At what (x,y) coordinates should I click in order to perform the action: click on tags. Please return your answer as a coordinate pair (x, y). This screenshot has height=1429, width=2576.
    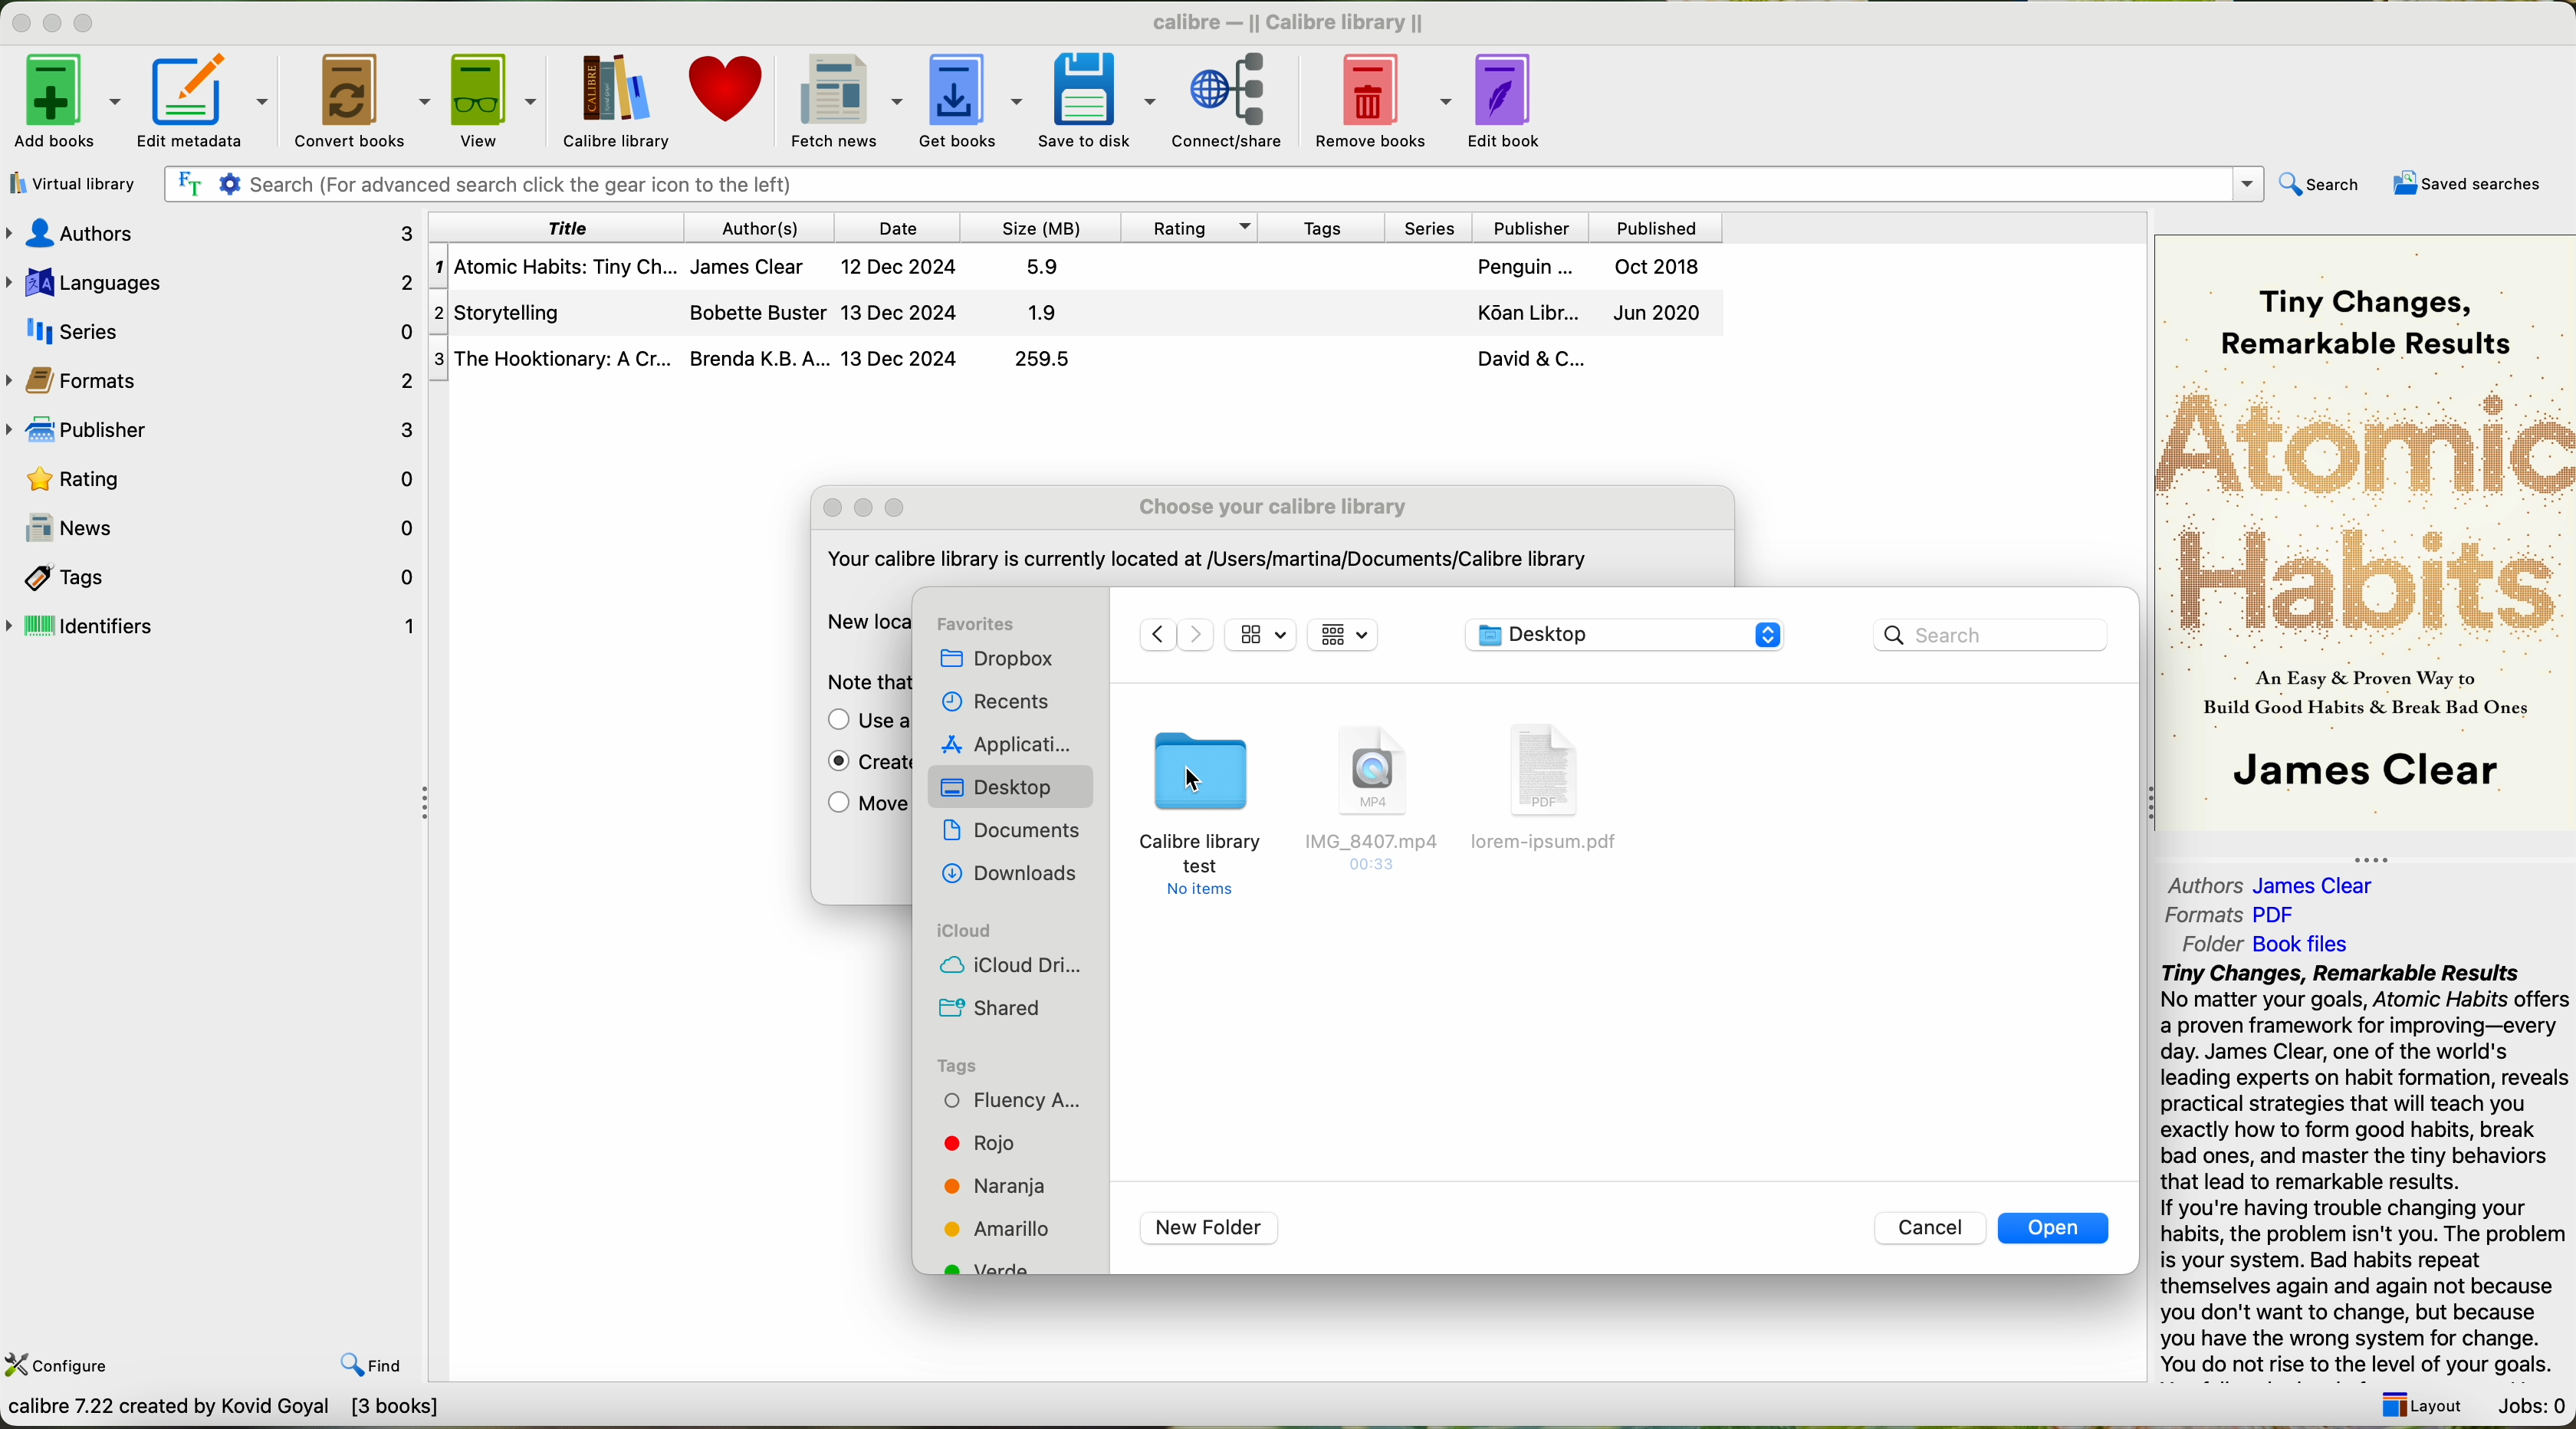
    Looking at the image, I should click on (958, 1065).